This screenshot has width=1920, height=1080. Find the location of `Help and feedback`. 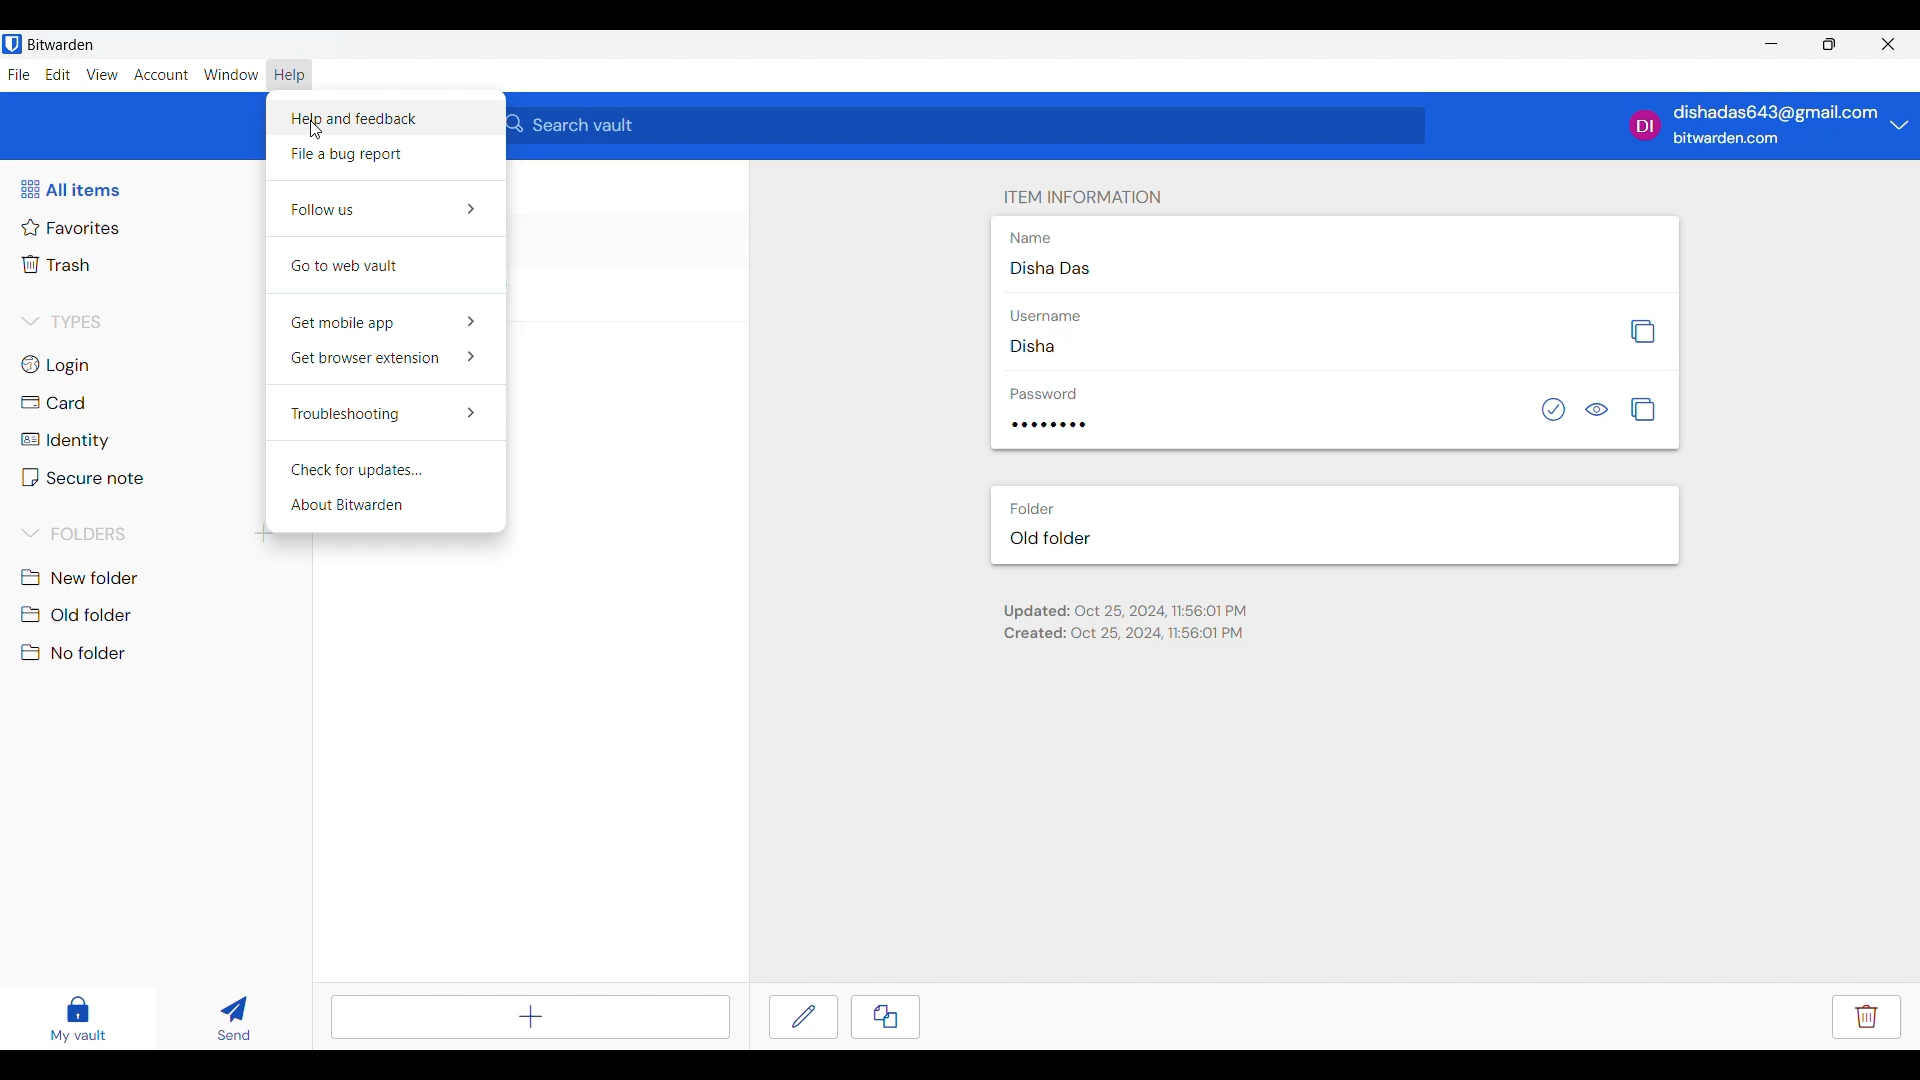

Help and feedback is located at coordinates (384, 117).